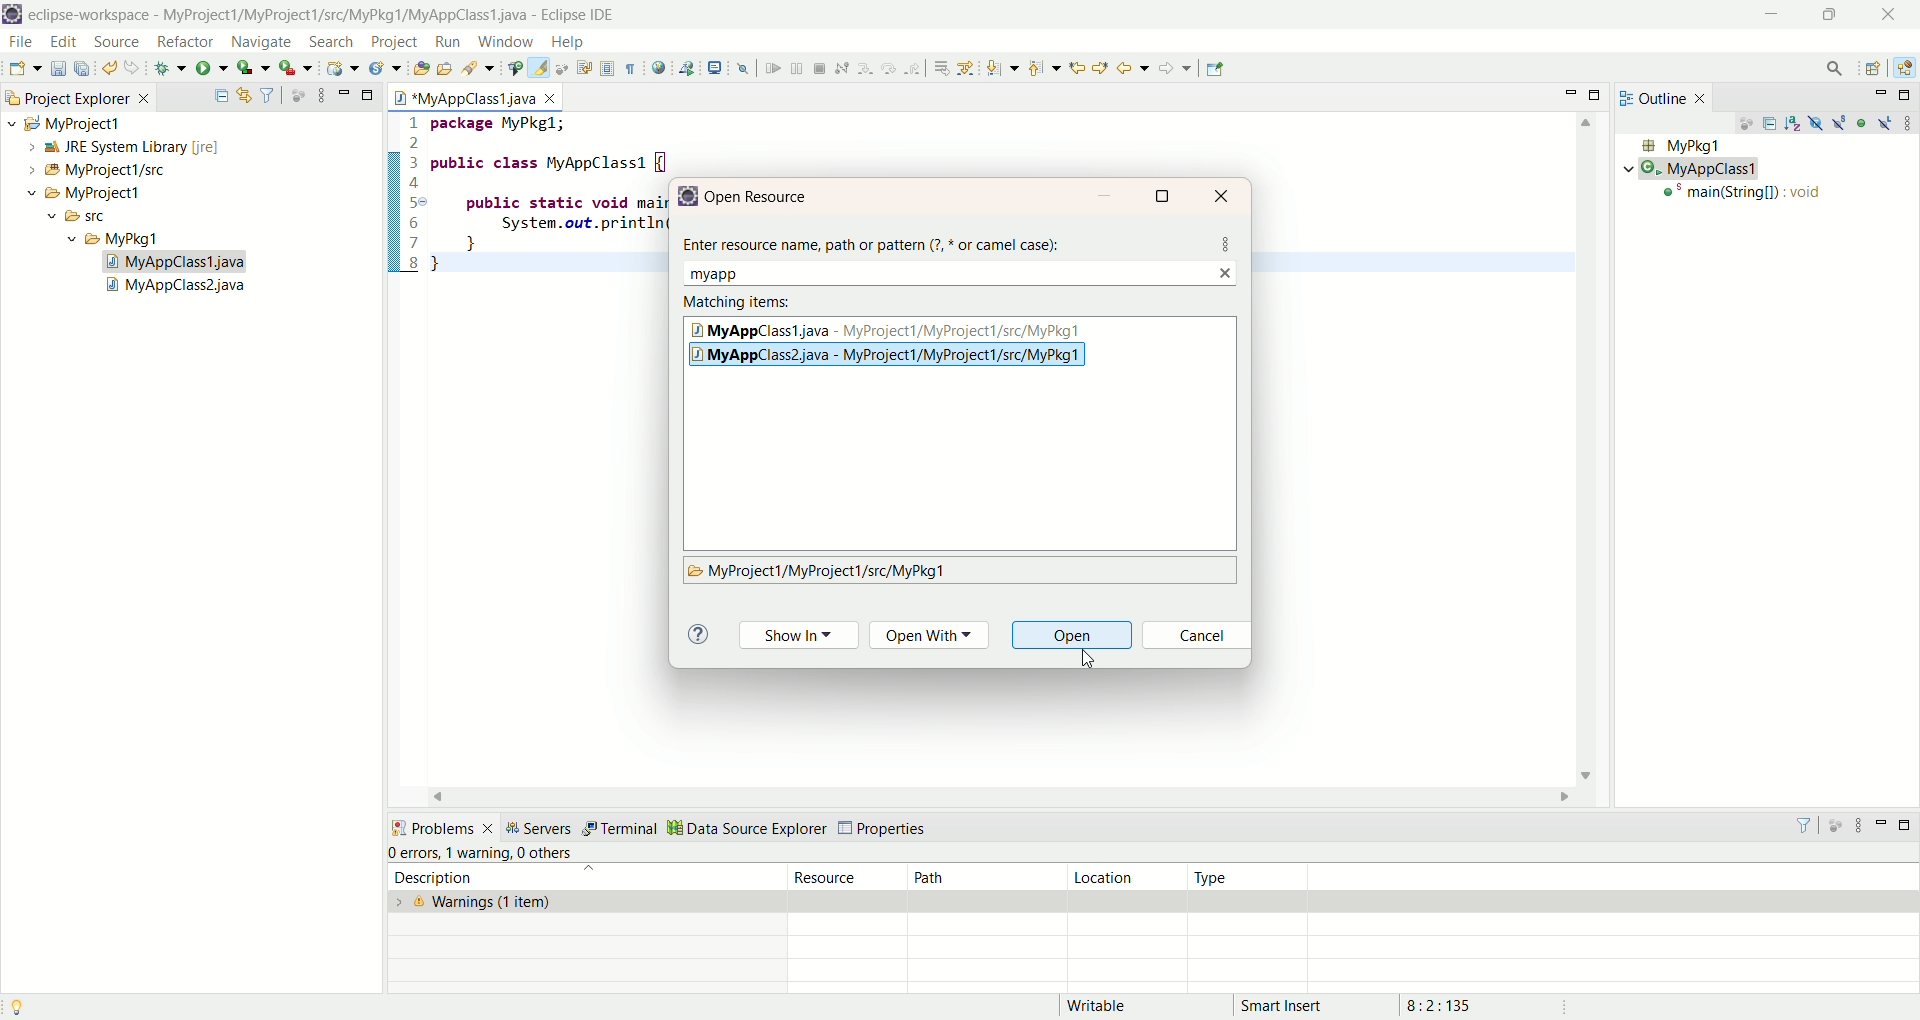 This screenshot has height=1020, width=1920. Describe the element at coordinates (133, 68) in the screenshot. I see `redo` at that location.